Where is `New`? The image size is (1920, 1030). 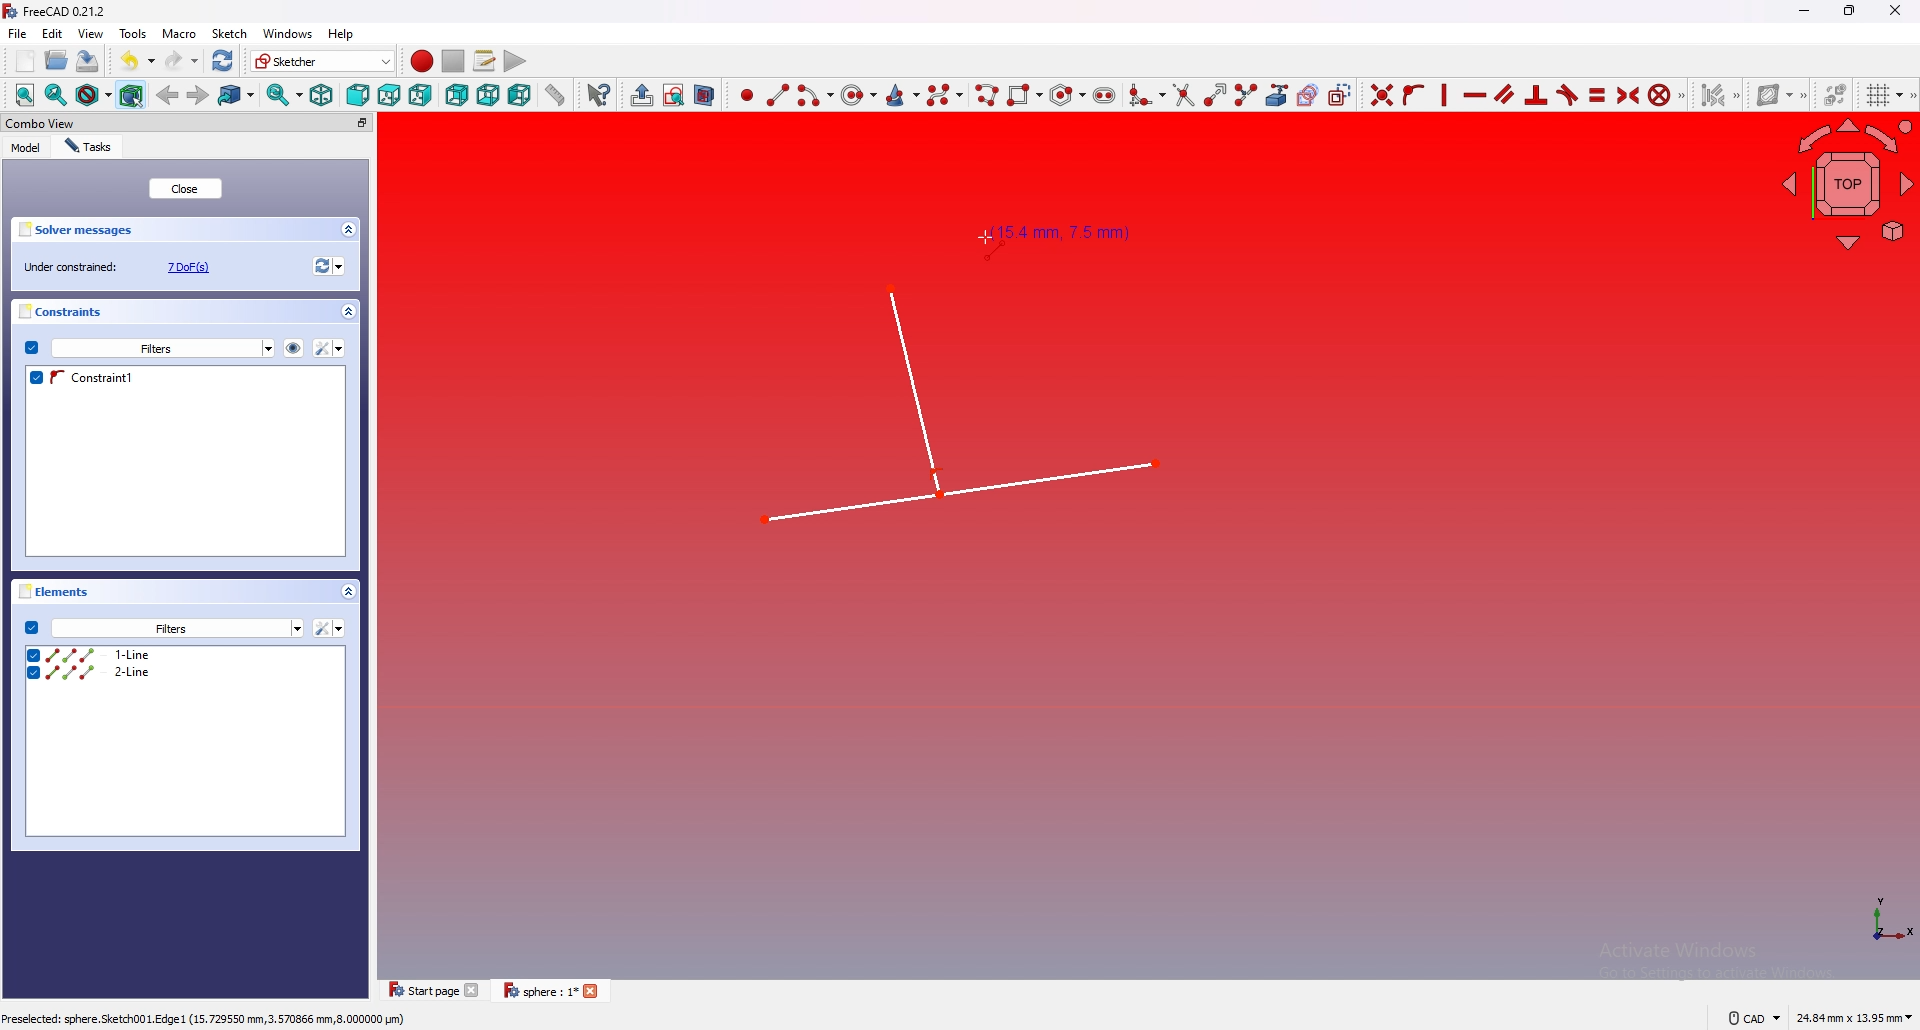 New is located at coordinates (27, 61).